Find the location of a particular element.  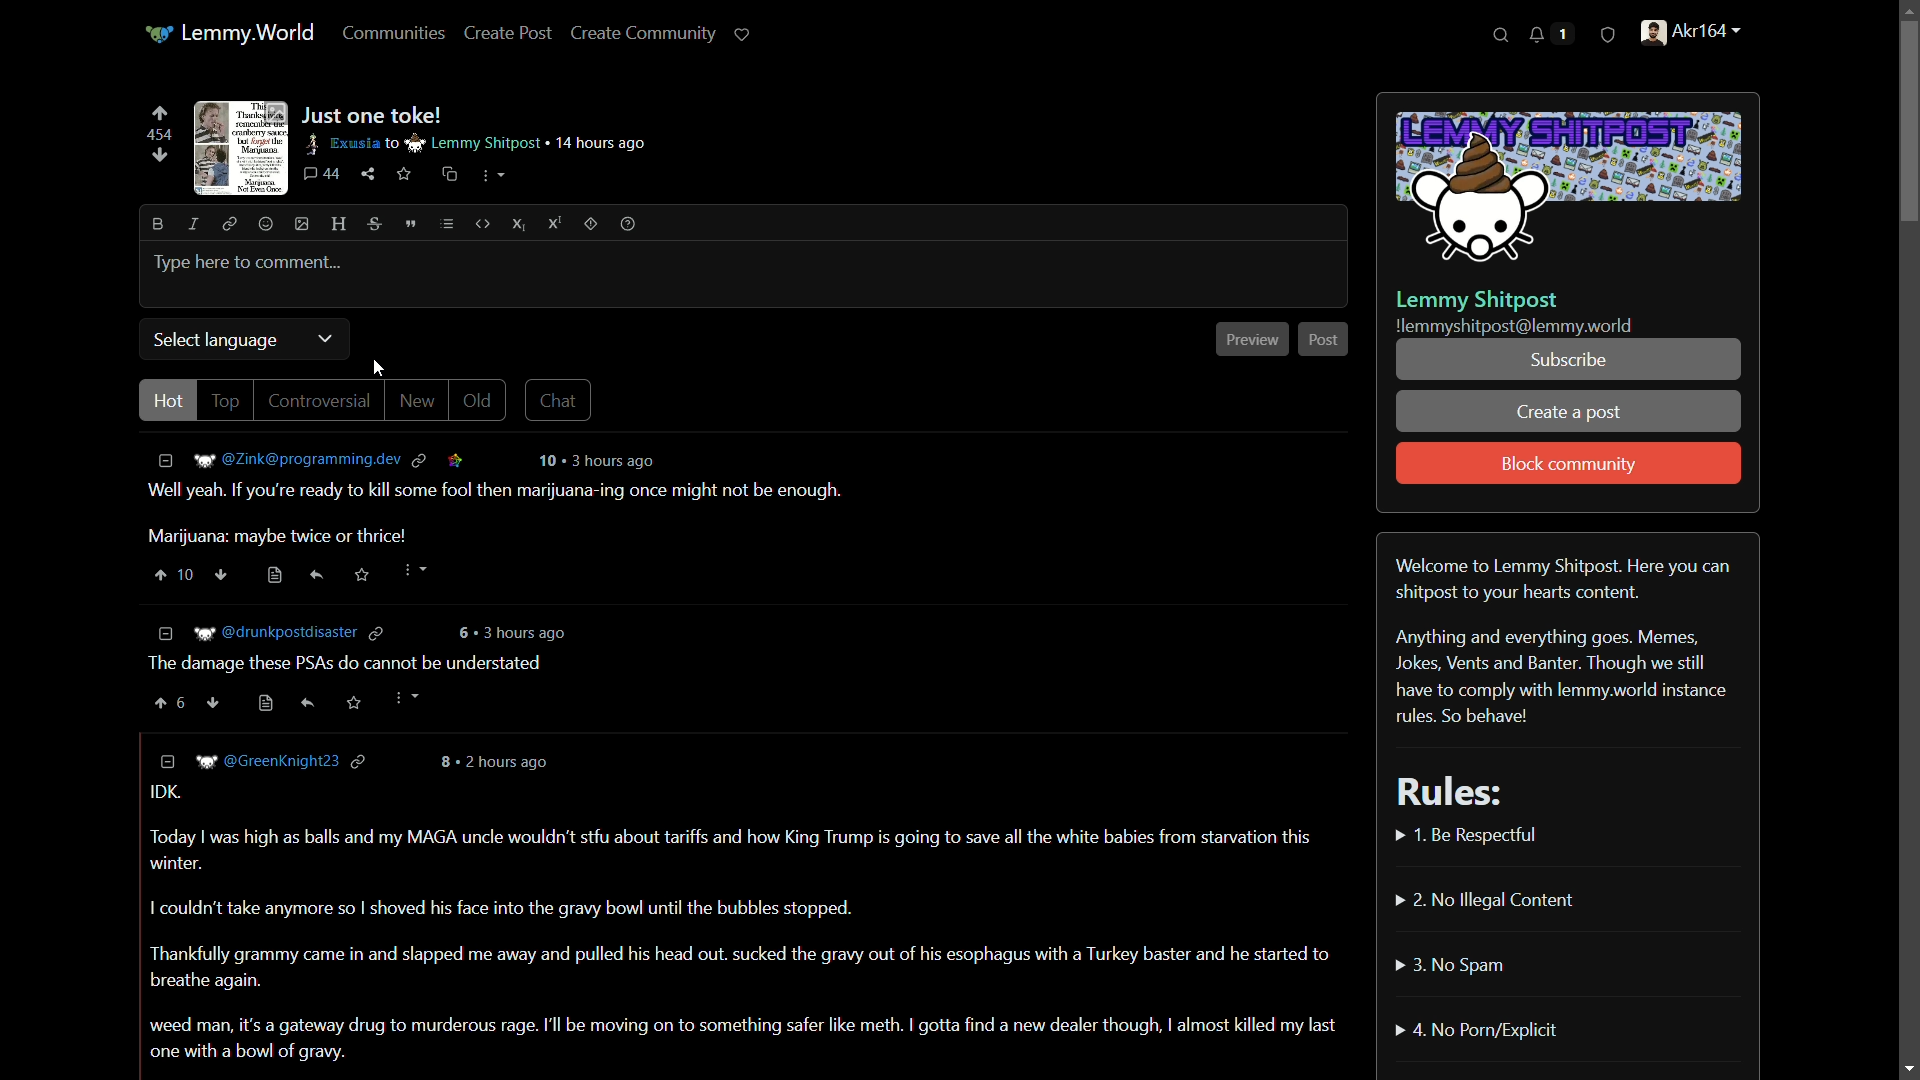

454 is located at coordinates (157, 134).